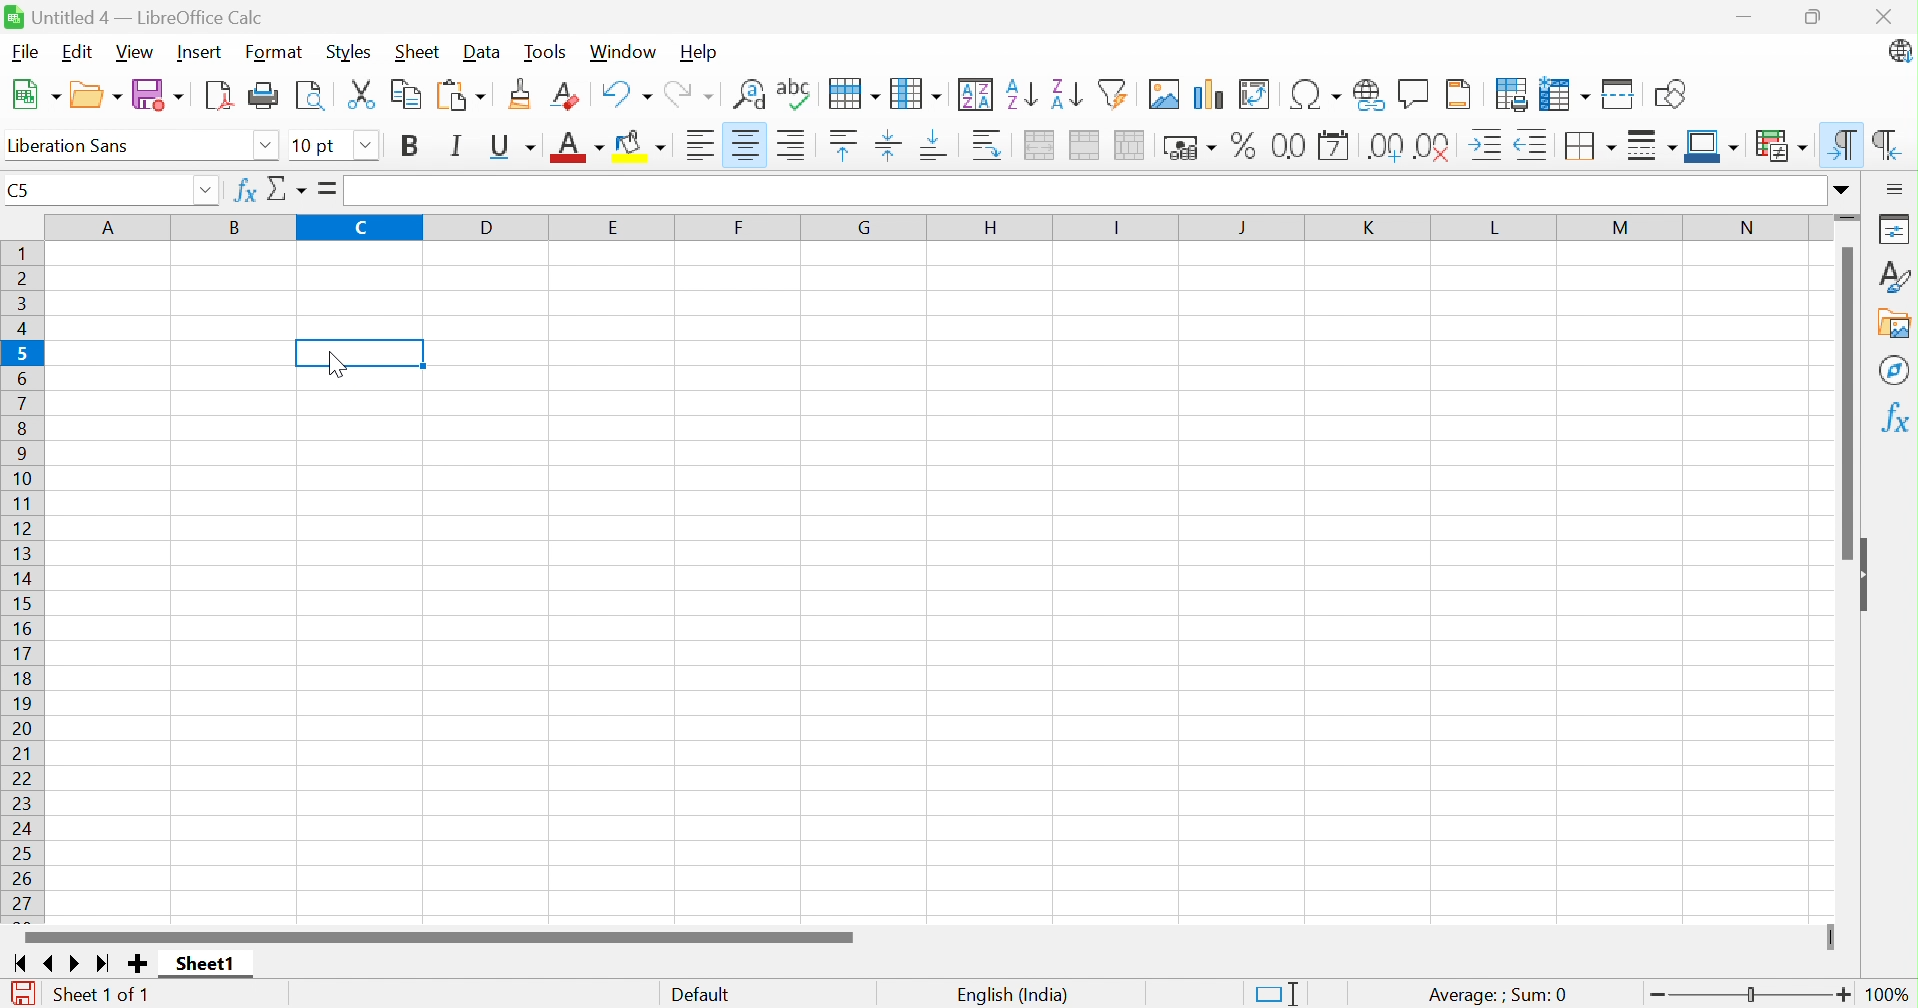 This screenshot has width=1918, height=1008. What do you see at coordinates (547, 51) in the screenshot?
I see `Tools` at bounding box center [547, 51].